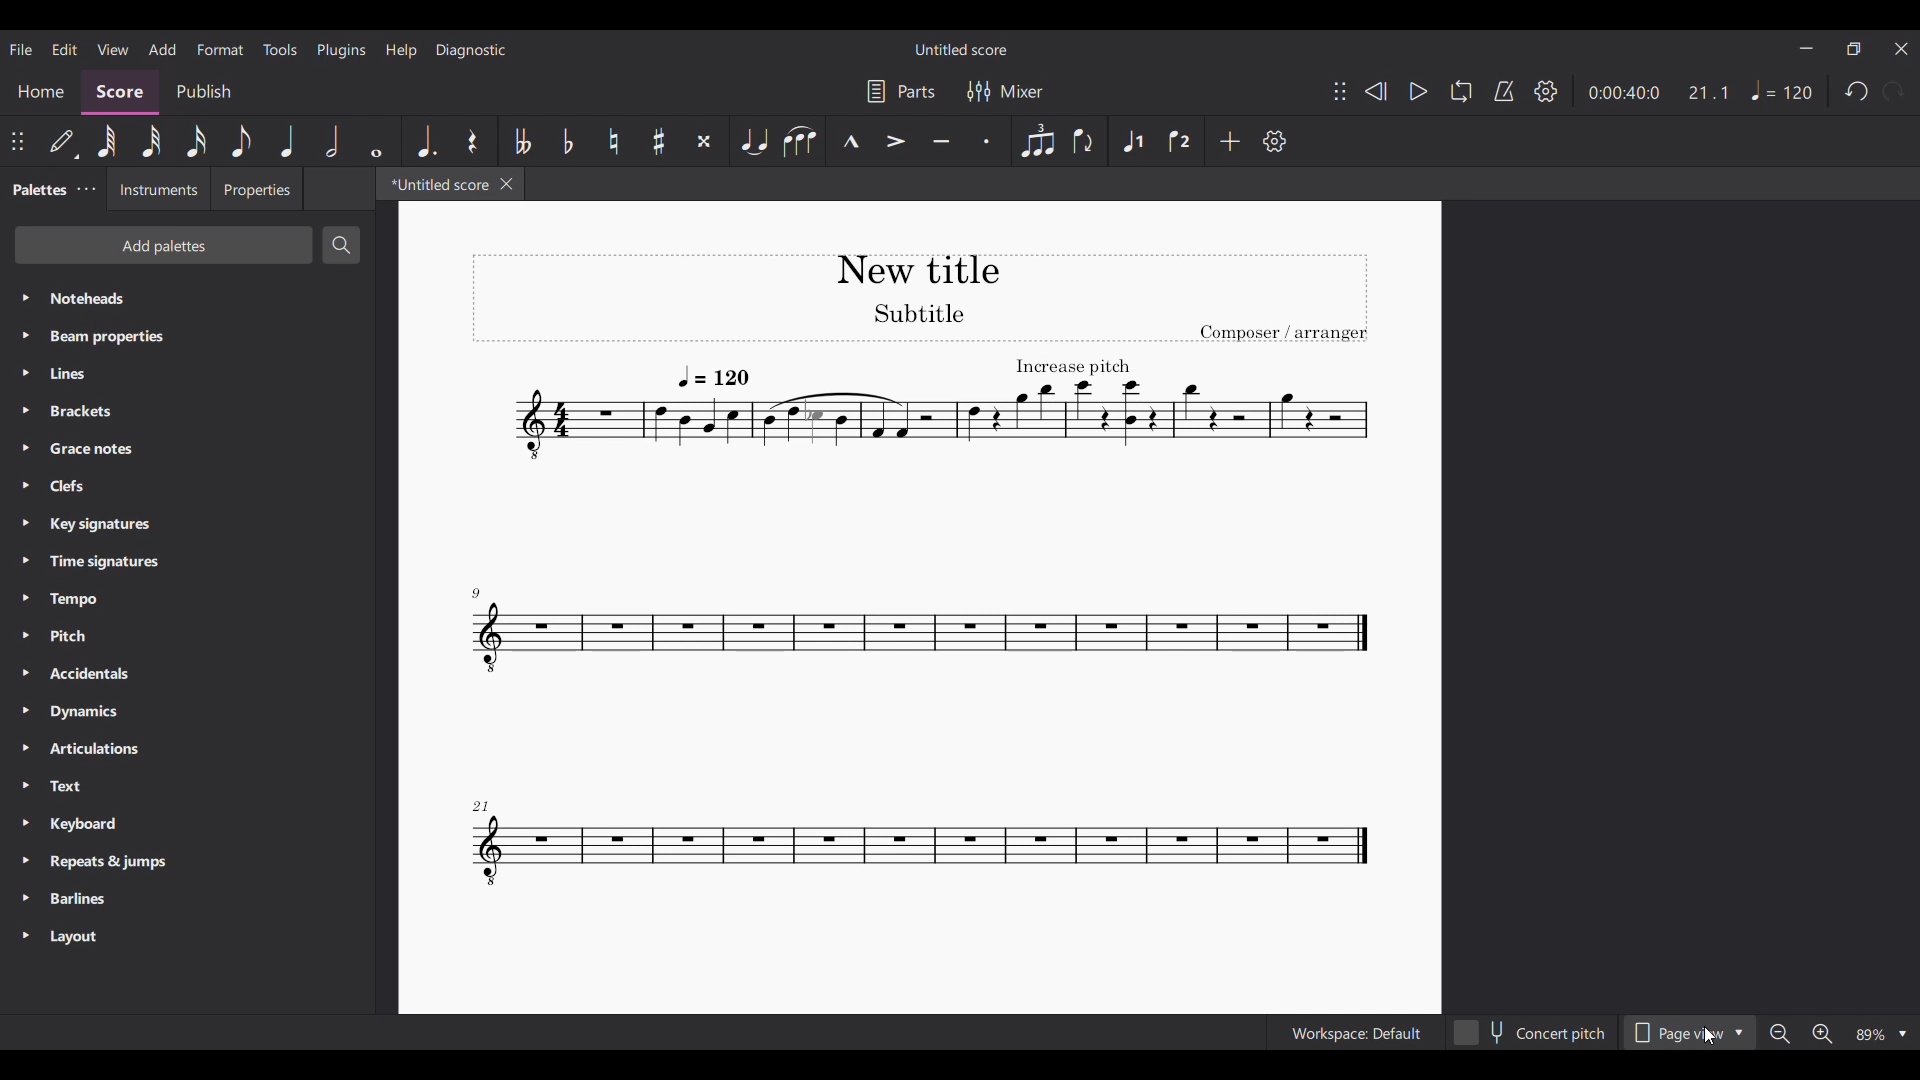 The width and height of the screenshot is (1920, 1080). I want to click on Repeats & jumps, so click(188, 863).